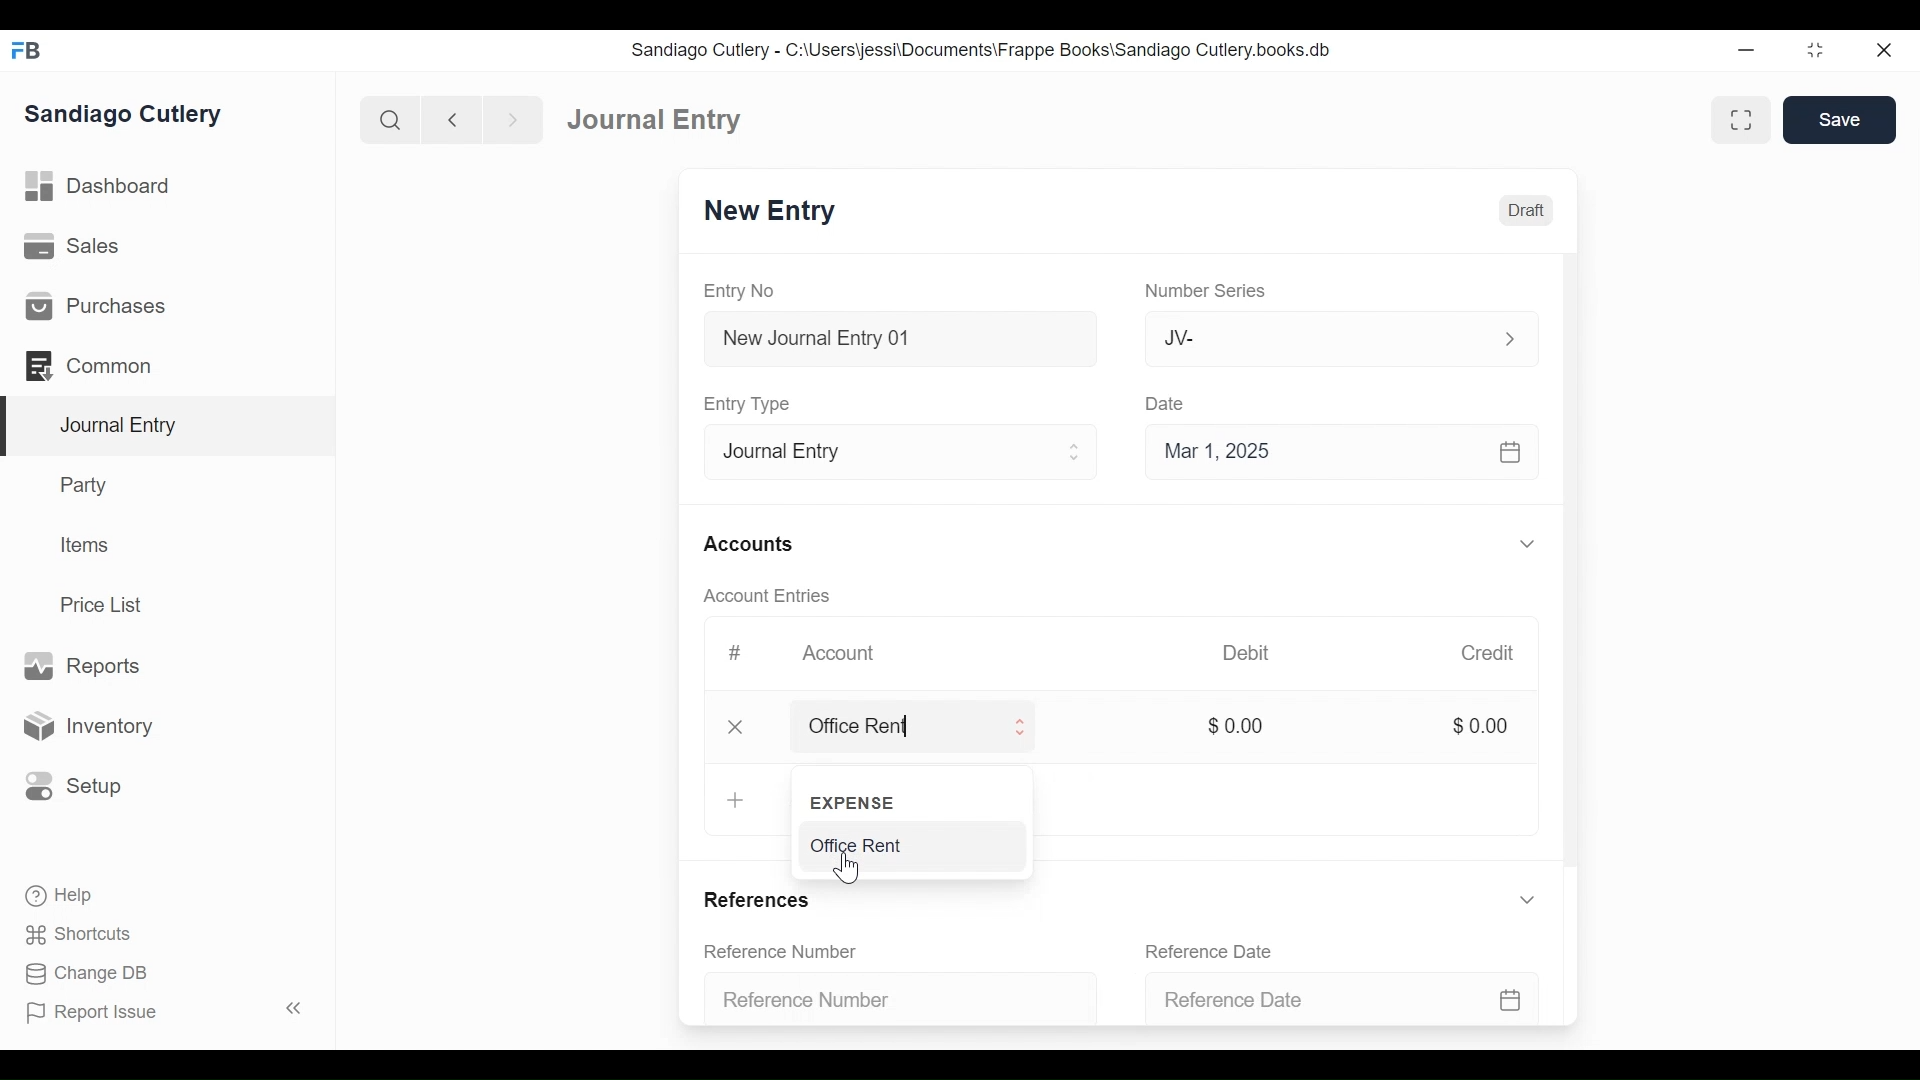 This screenshot has height=1080, width=1920. Describe the element at coordinates (1488, 653) in the screenshot. I see `Credit` at that location.